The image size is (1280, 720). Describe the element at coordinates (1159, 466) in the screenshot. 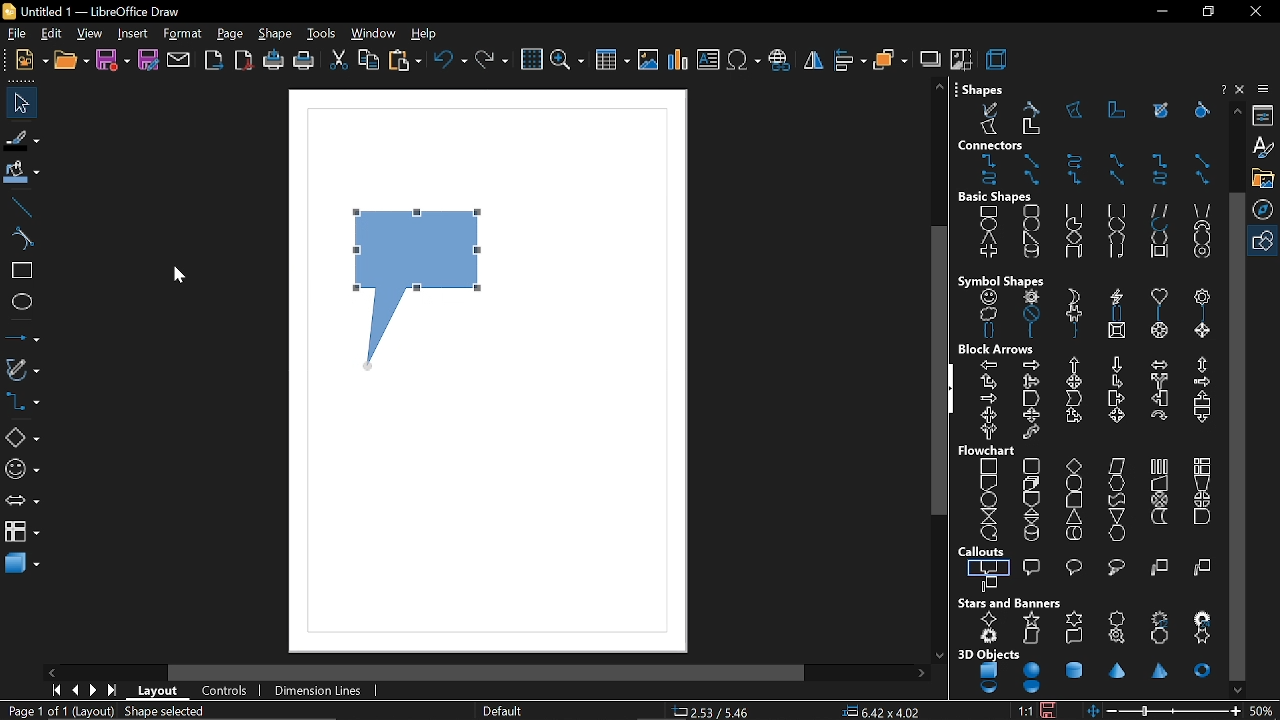

I see `predefined process` at that location.